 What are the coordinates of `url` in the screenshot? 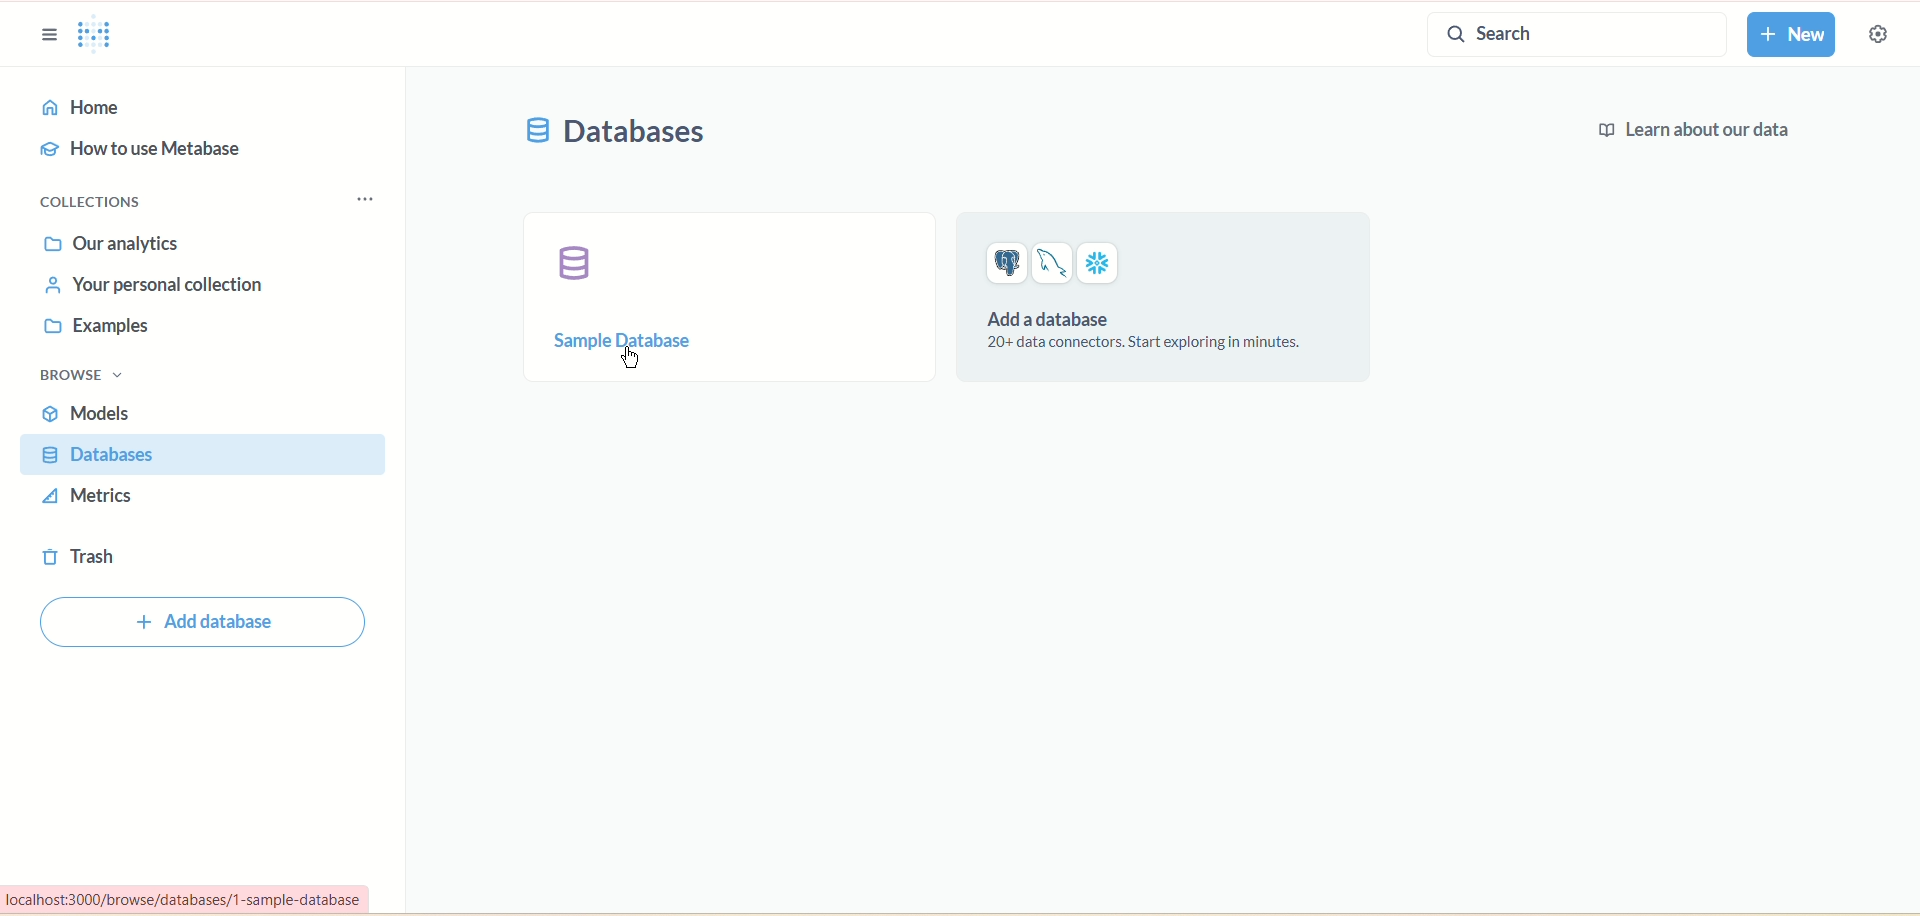 It's located at (201, 894).